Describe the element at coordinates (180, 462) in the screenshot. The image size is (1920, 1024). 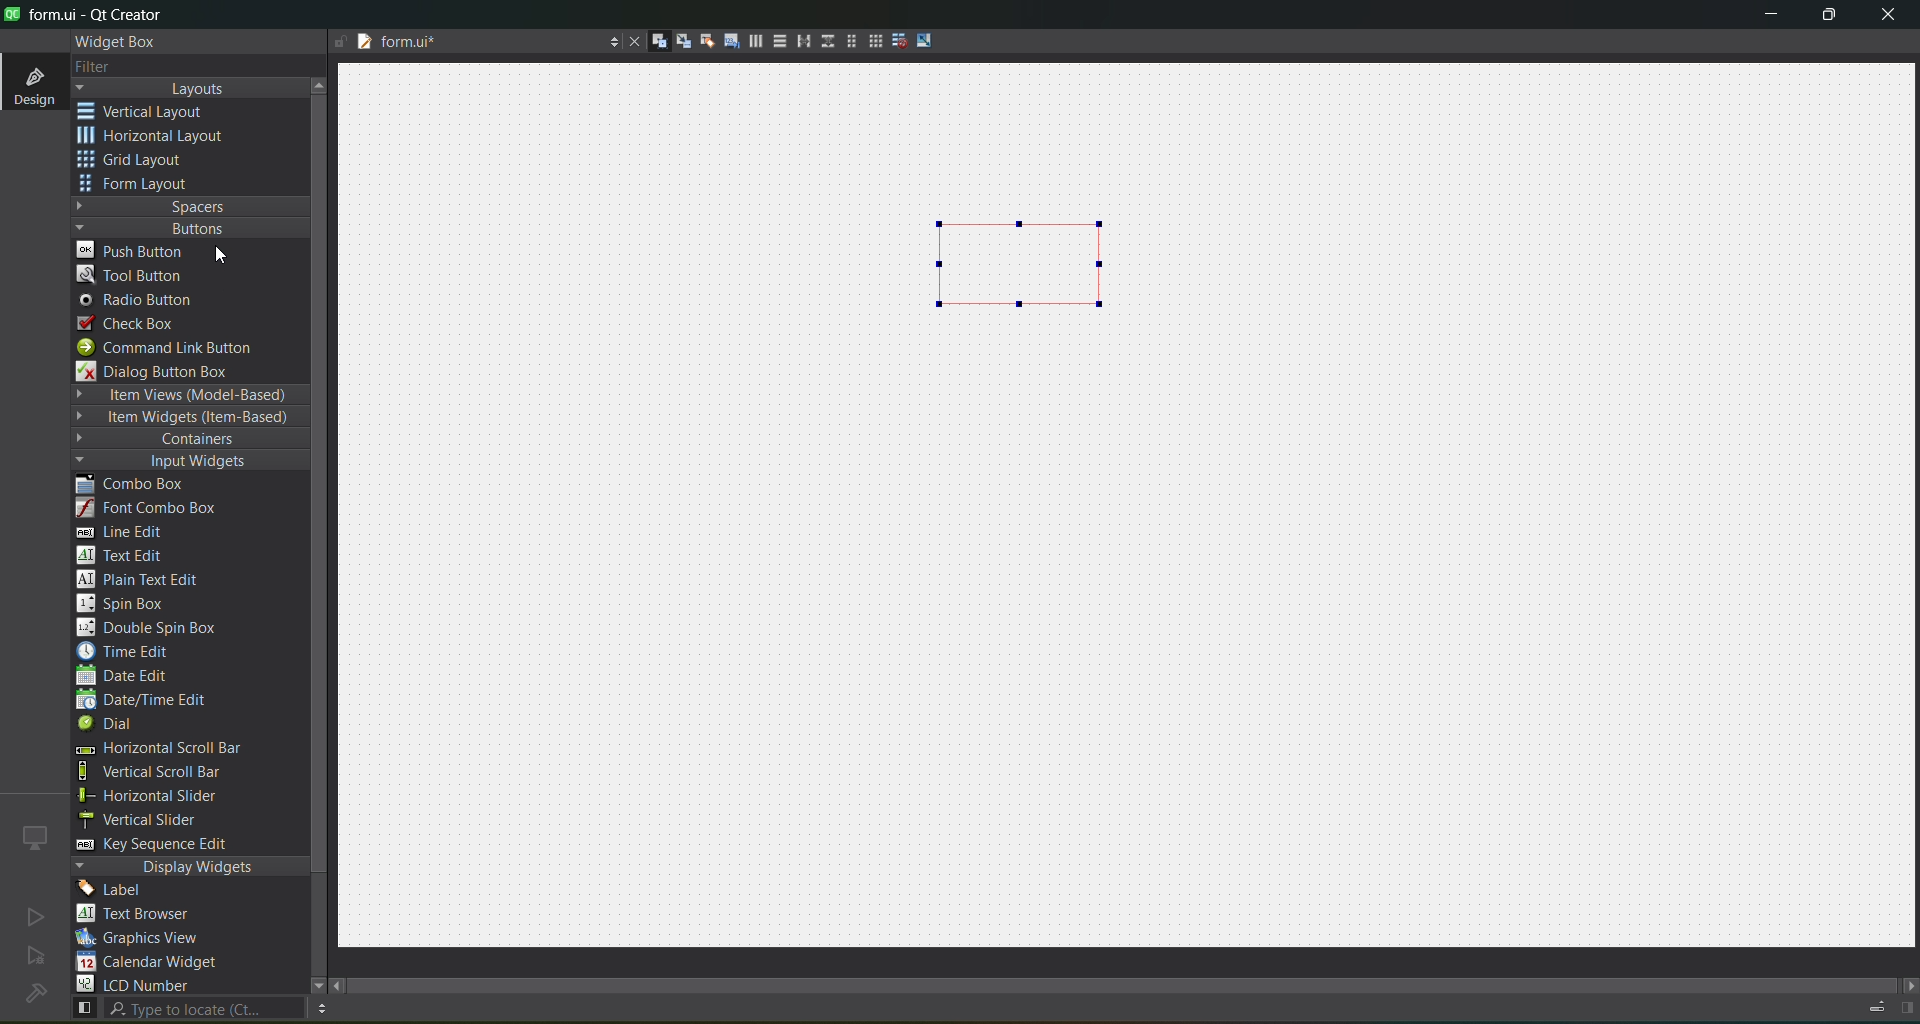
I see `input widgets` at that location.